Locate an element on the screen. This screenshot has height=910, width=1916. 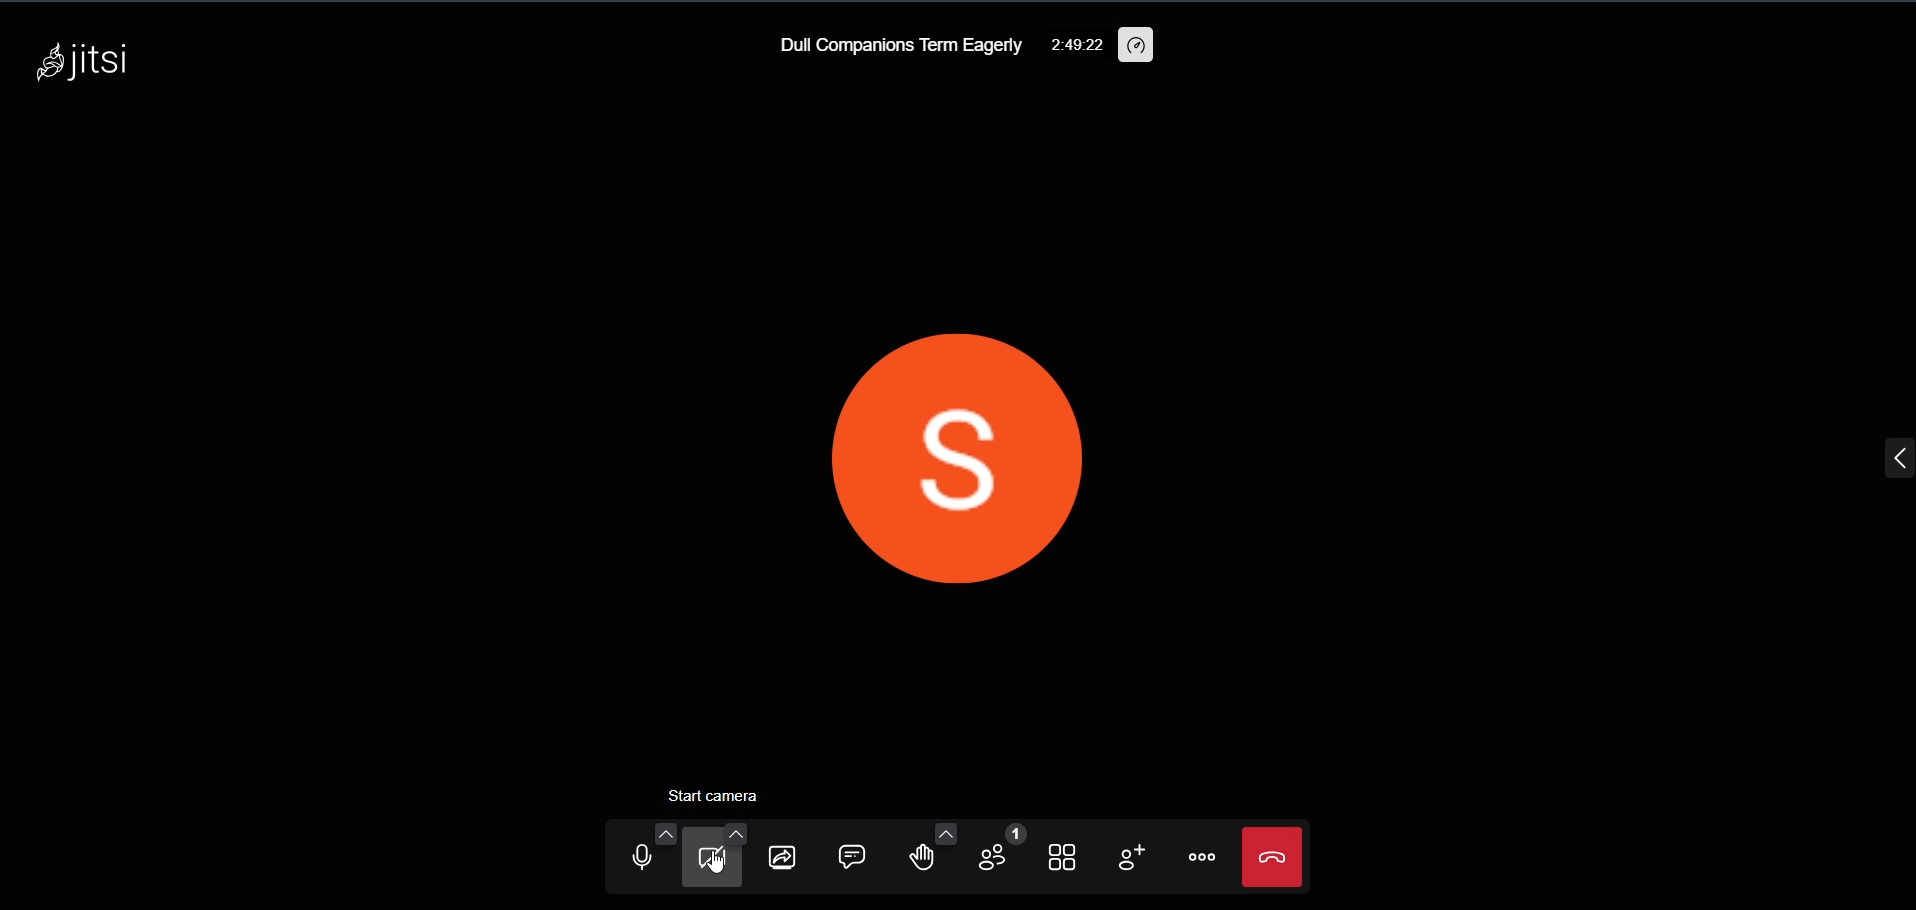
meeting title is located at coordinates (896, 47).